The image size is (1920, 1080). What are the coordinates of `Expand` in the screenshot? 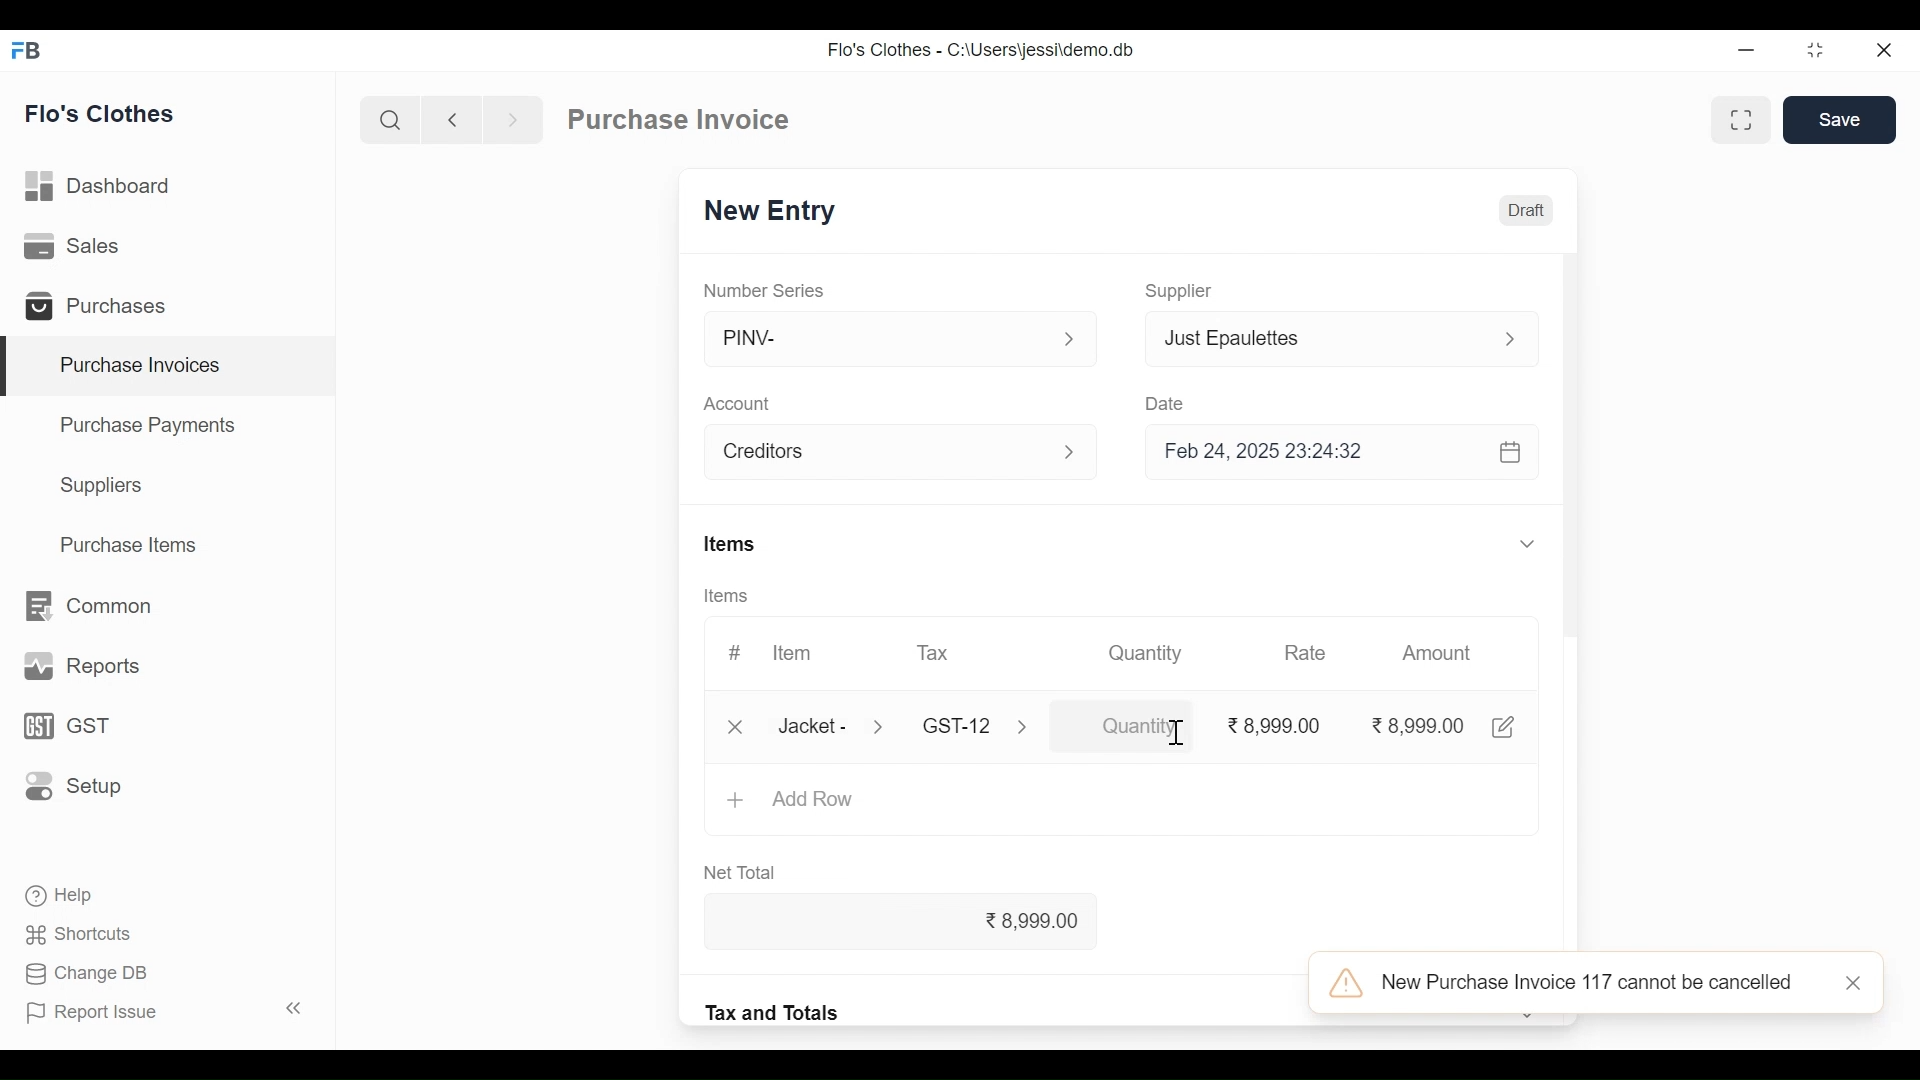 It's located at (1032, 729).